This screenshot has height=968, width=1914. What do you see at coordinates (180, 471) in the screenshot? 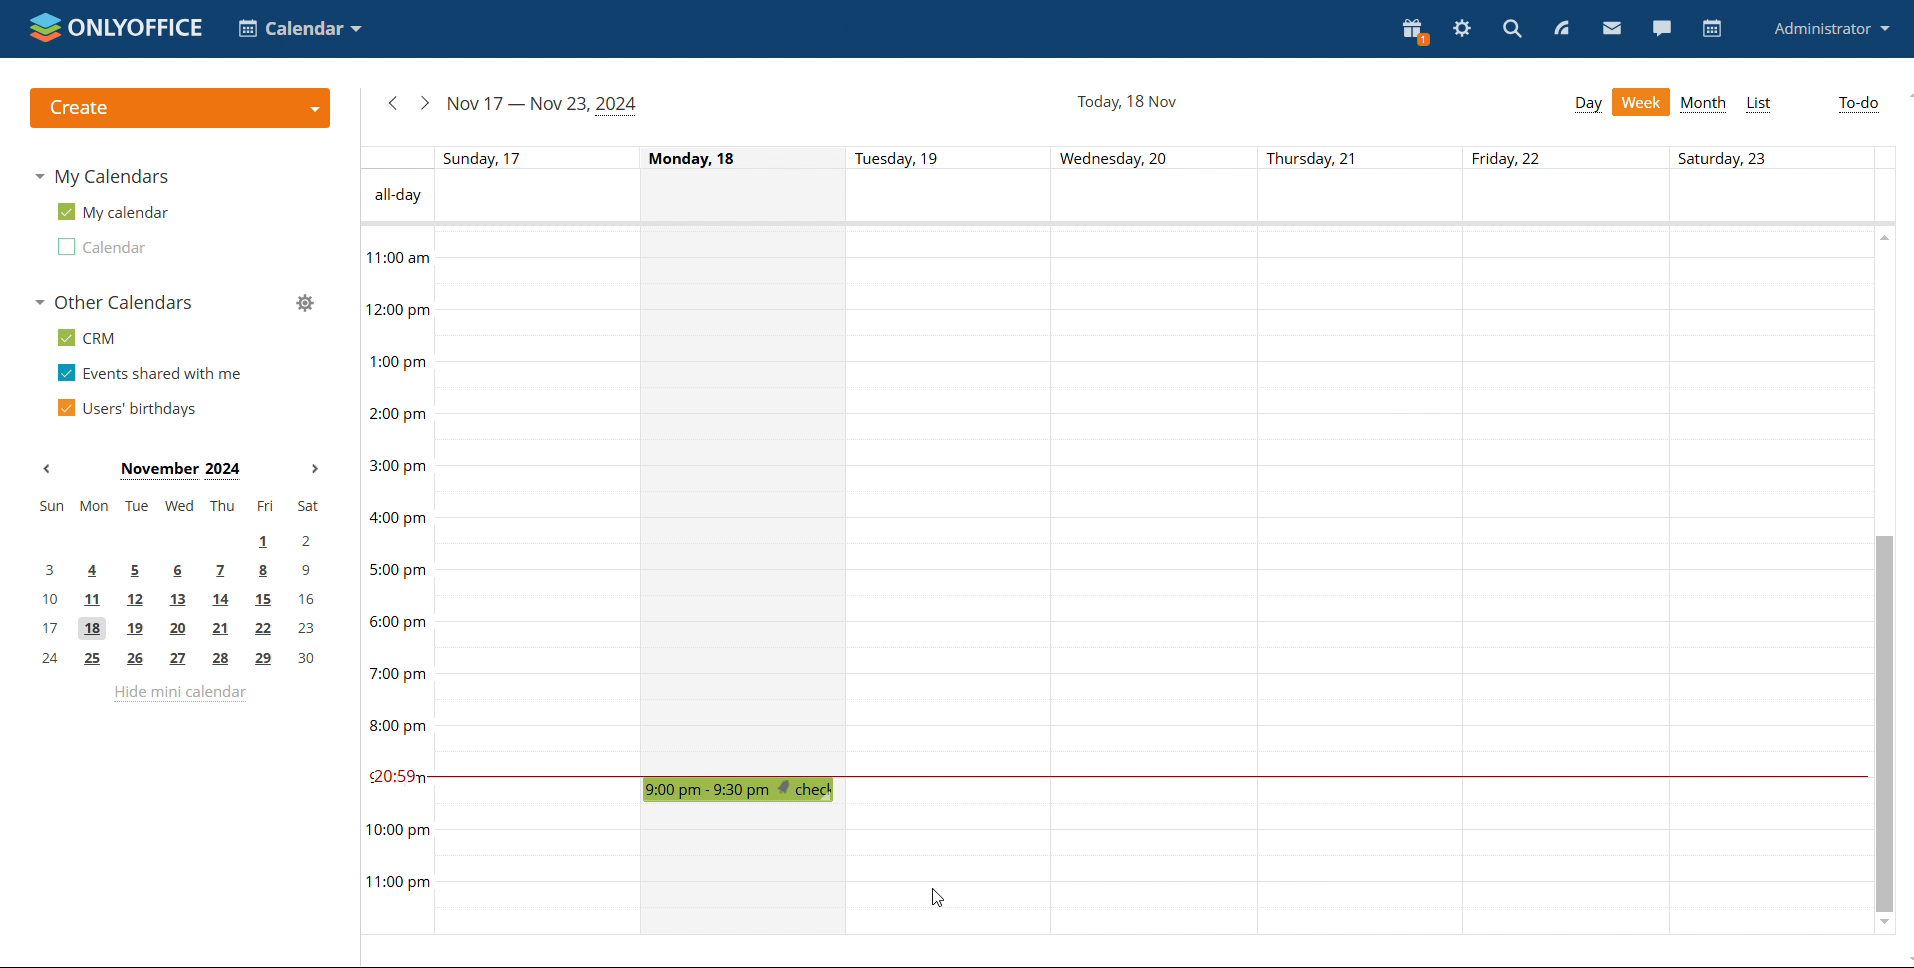
I see `Month on display` at bounding box center [180, 471].